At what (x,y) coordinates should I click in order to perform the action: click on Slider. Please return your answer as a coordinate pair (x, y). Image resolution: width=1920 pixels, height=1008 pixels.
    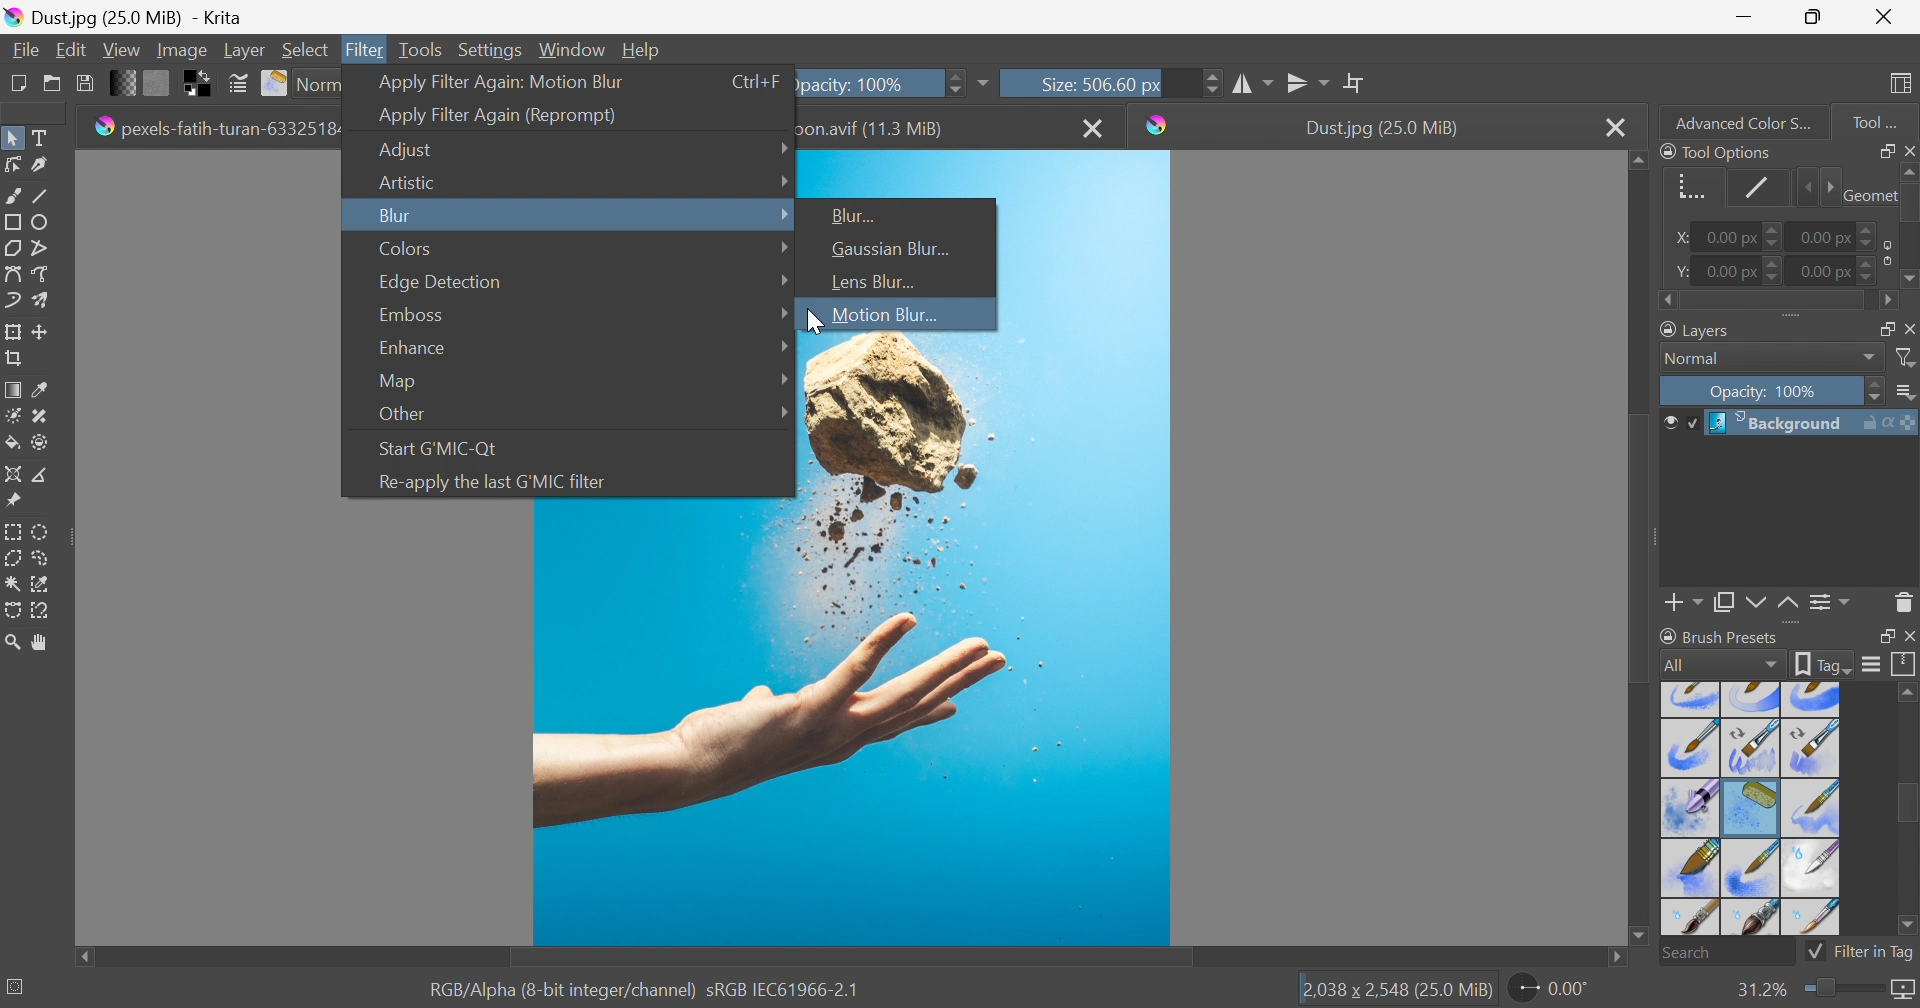
    Looking at the image, I should click on (1869, 274).